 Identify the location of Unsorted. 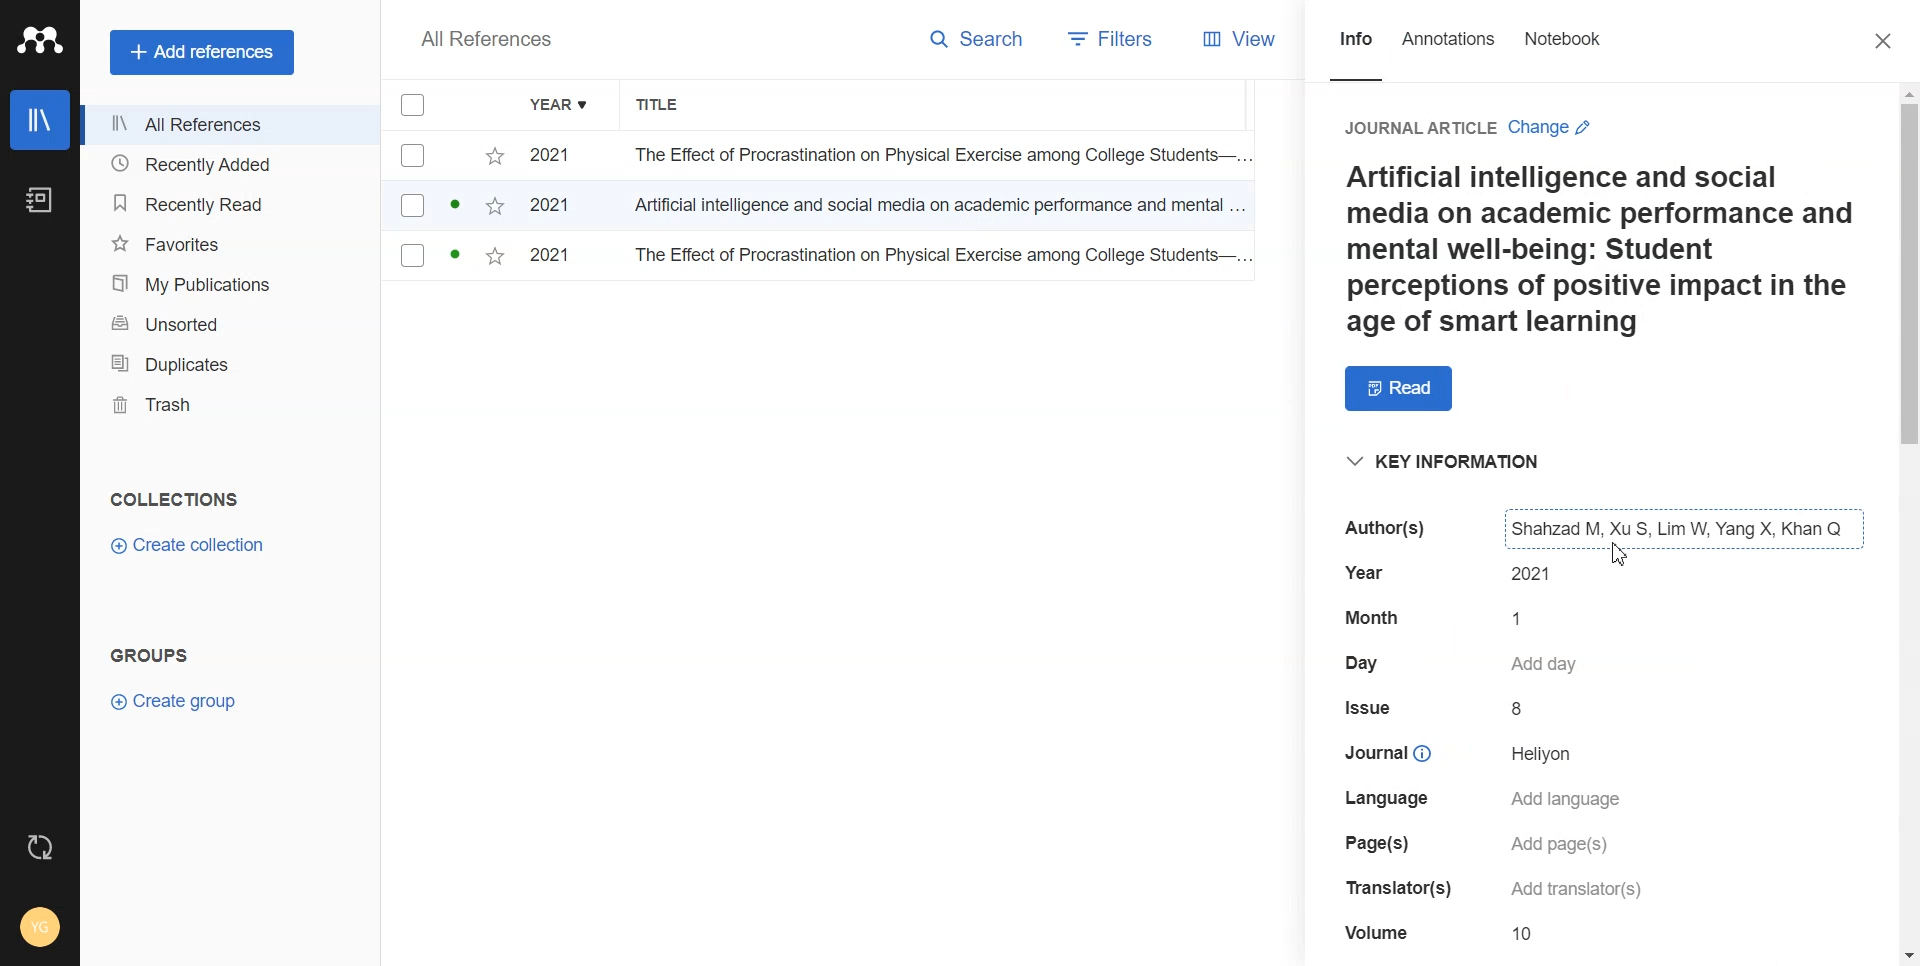
(228, 322).